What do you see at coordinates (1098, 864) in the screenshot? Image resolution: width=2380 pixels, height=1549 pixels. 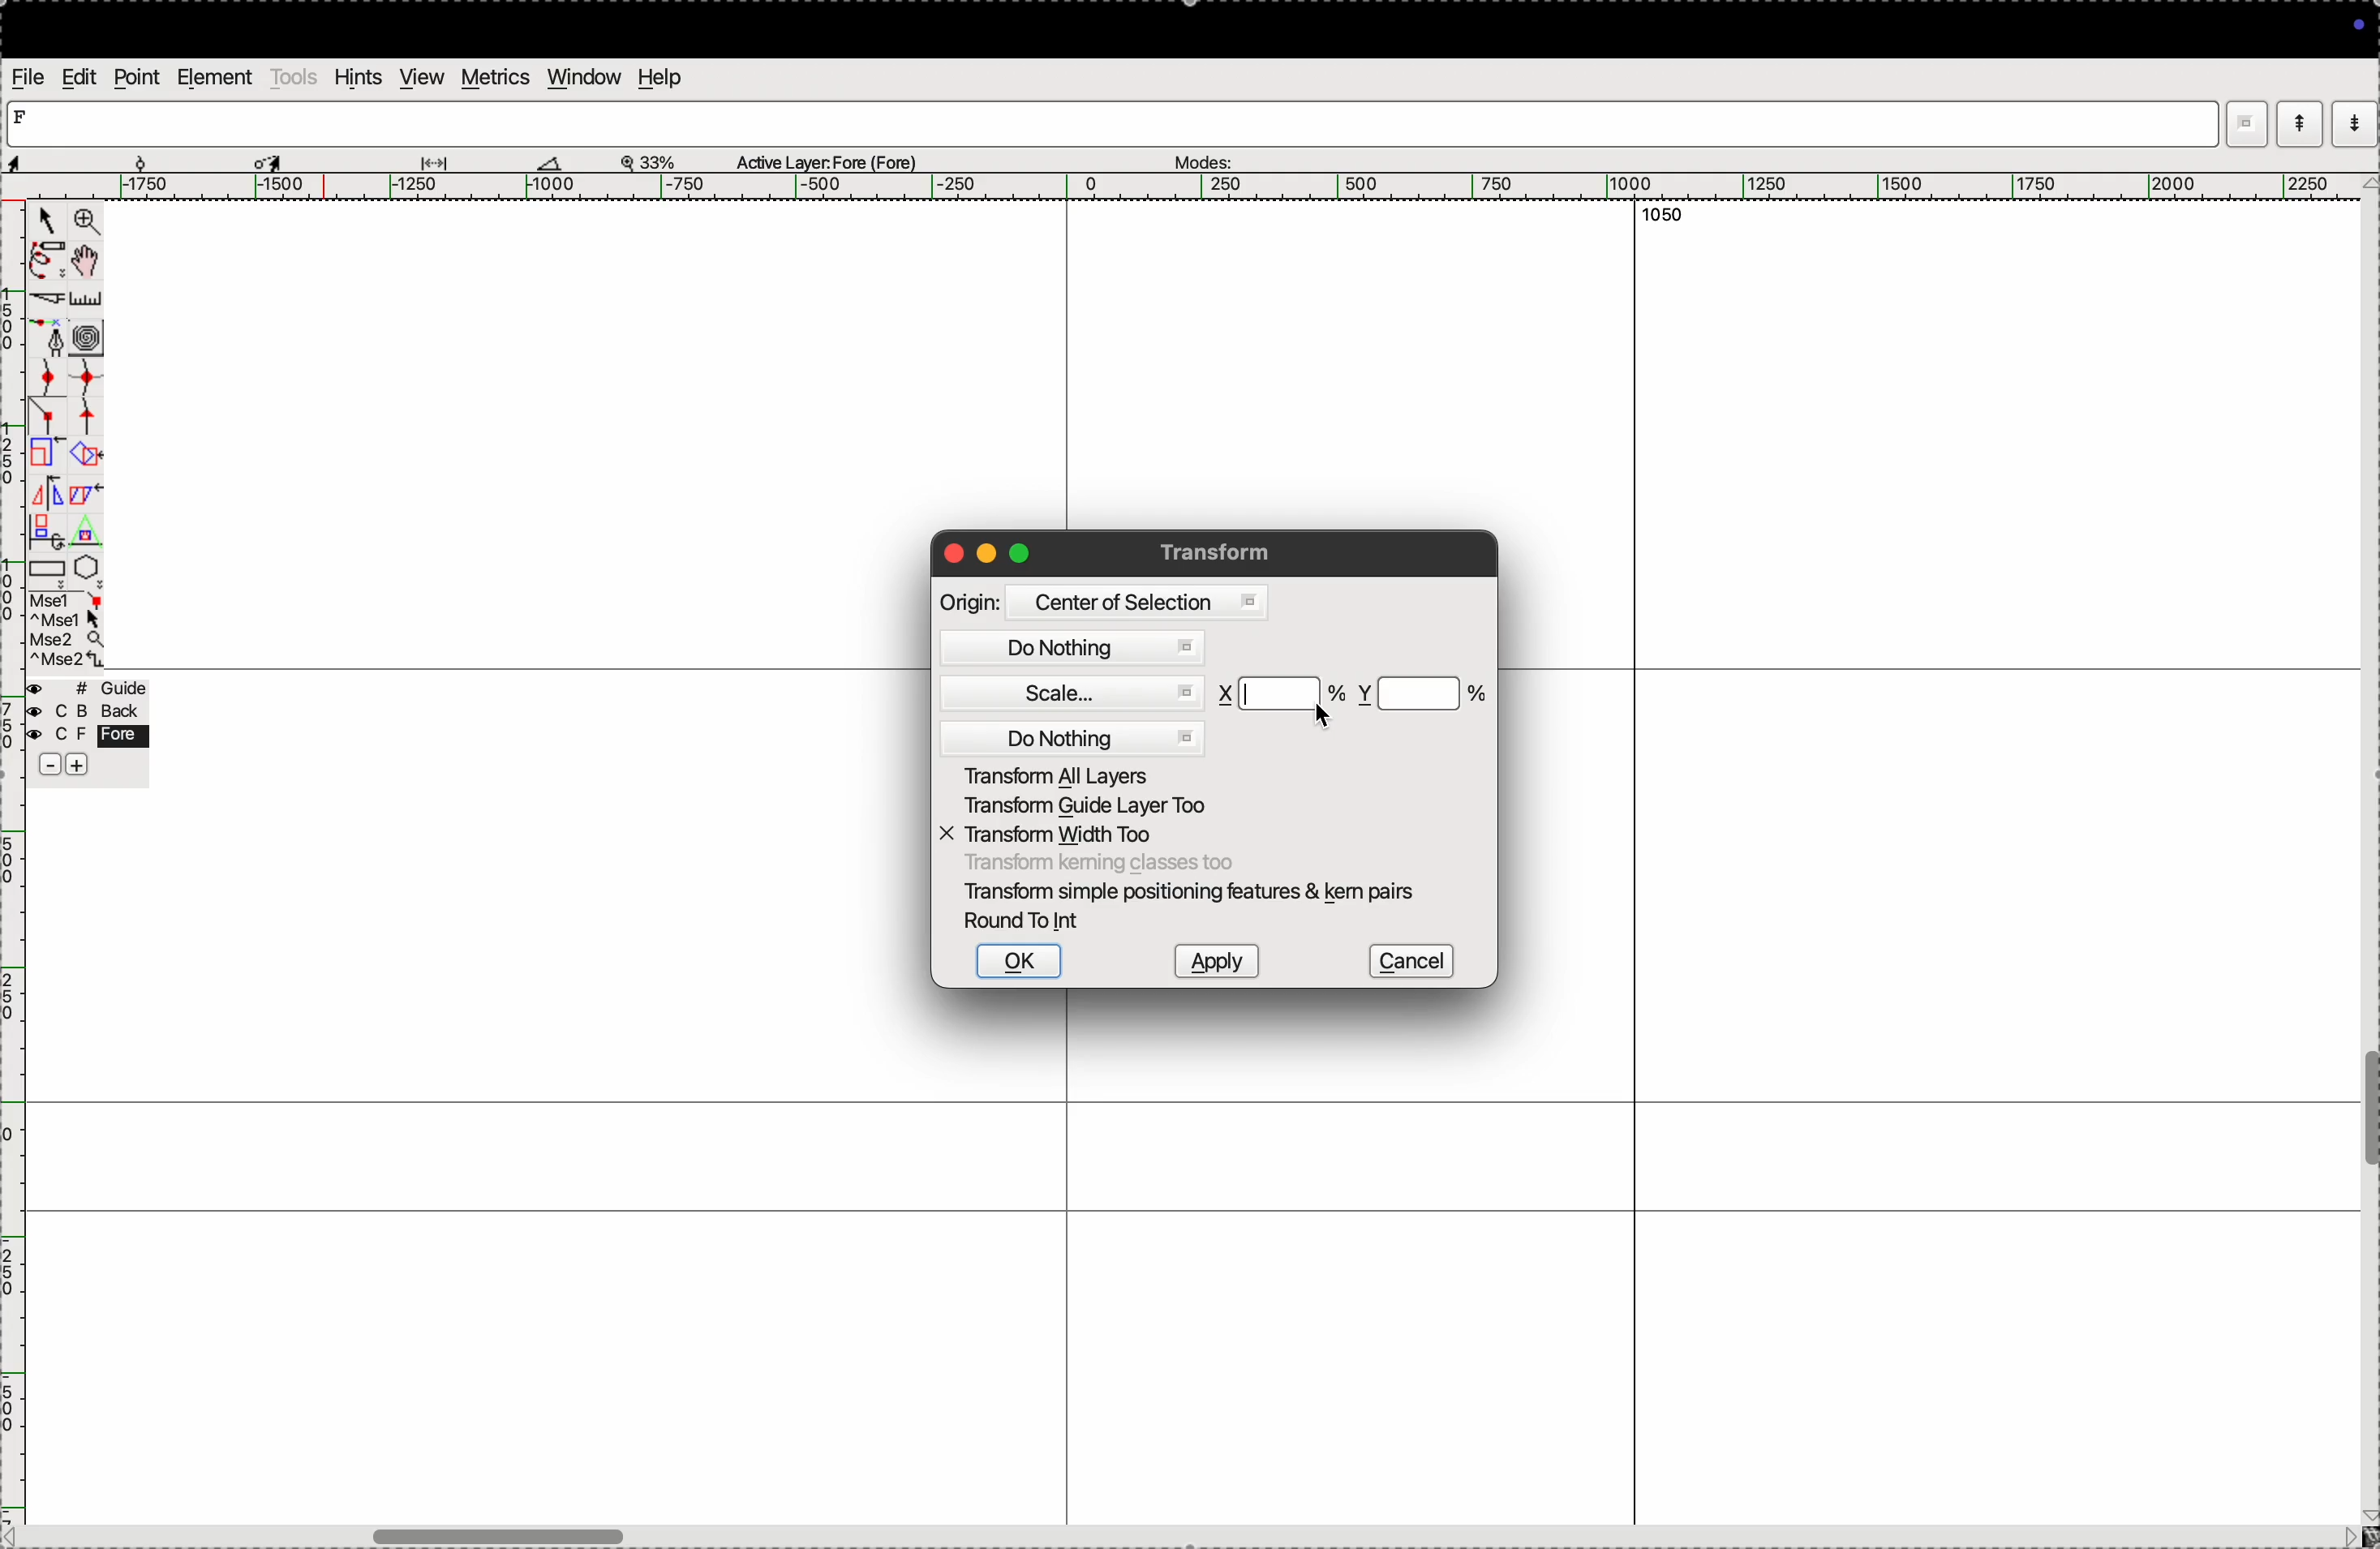 I see `transform classes too` at bounding box center [1098, 864].